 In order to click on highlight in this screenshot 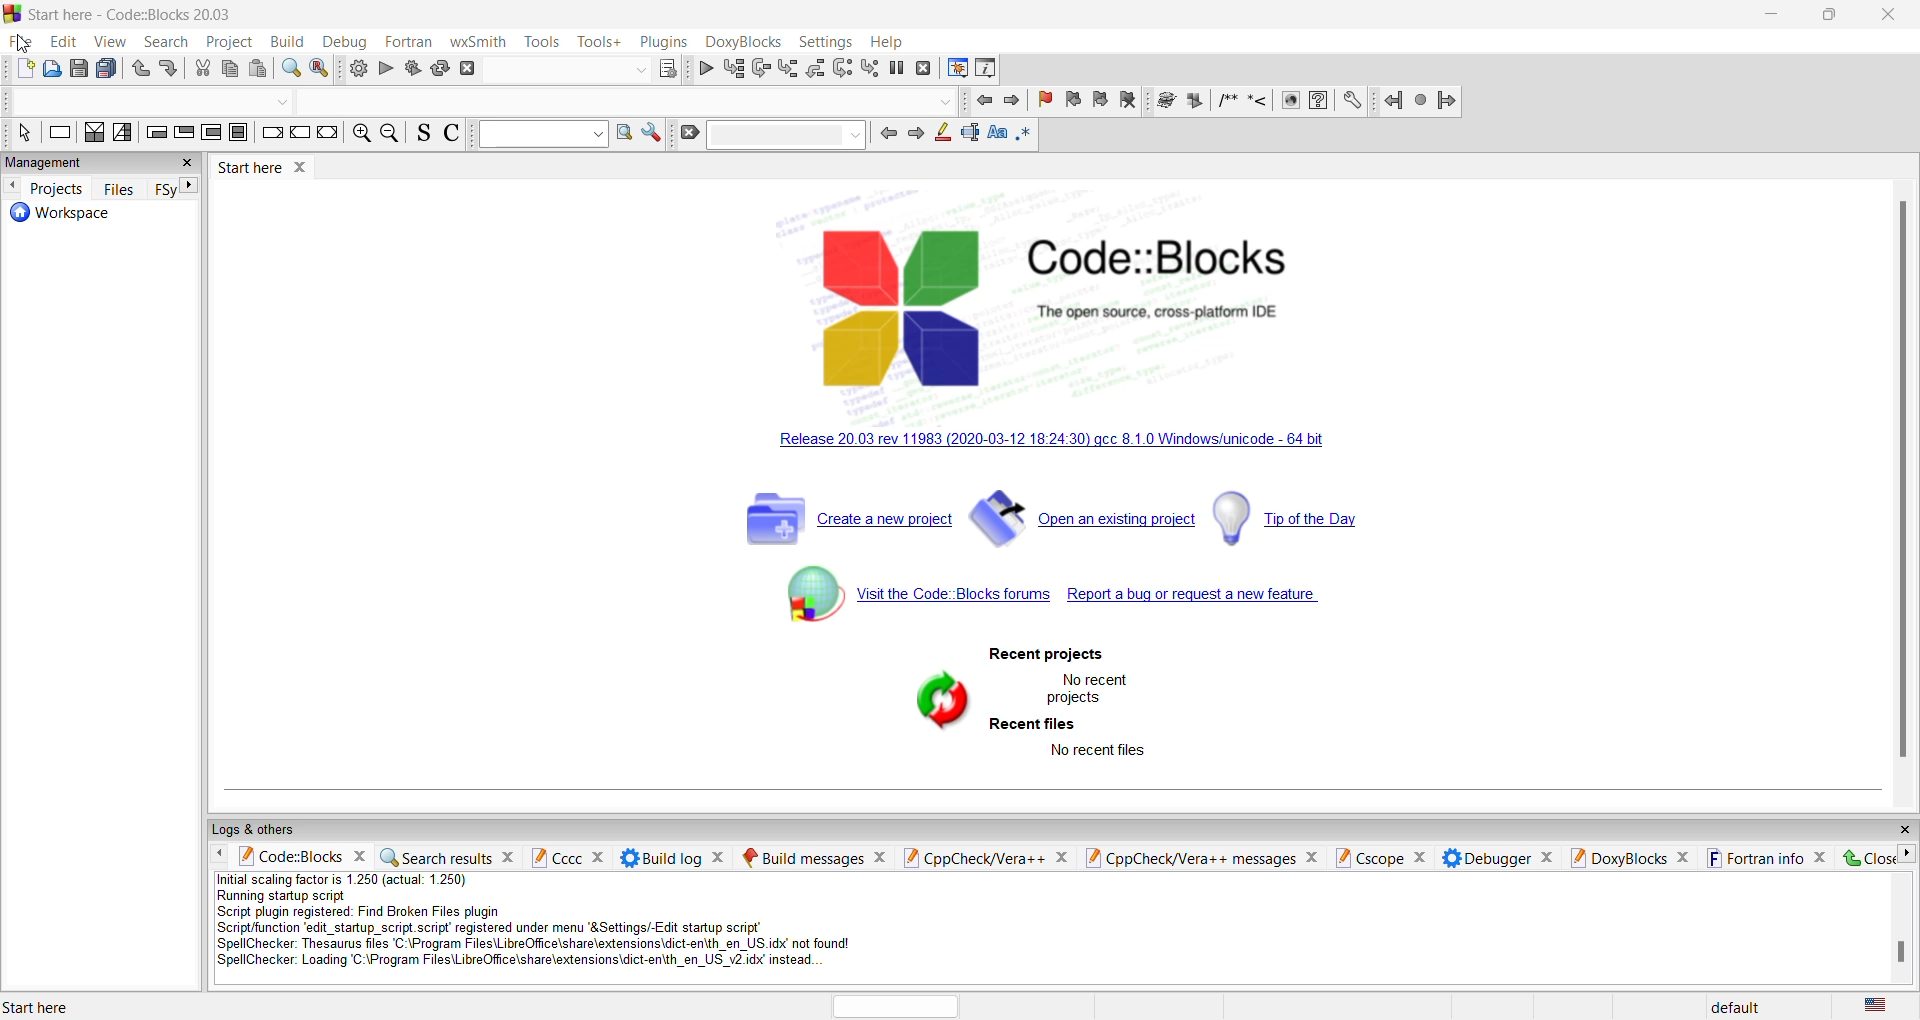, I will do `click(941, 133)`.